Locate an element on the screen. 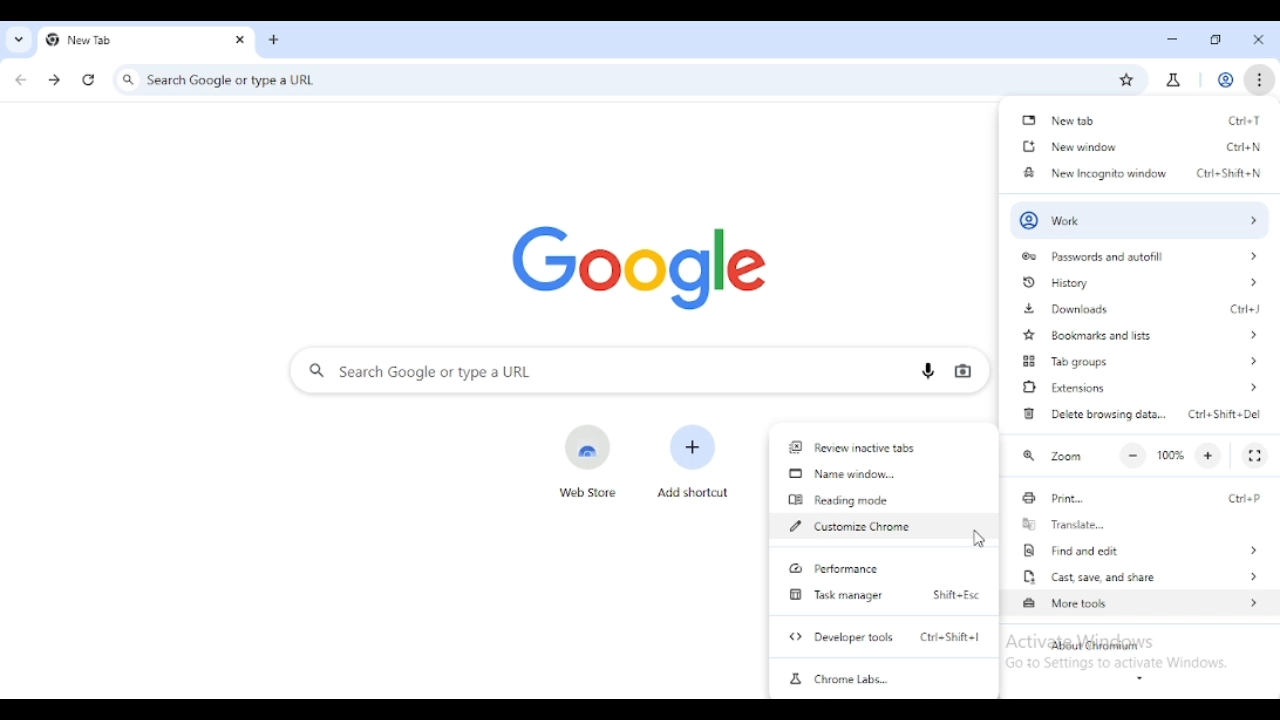  passwords and autofll is located at coordinates (1141, 256).